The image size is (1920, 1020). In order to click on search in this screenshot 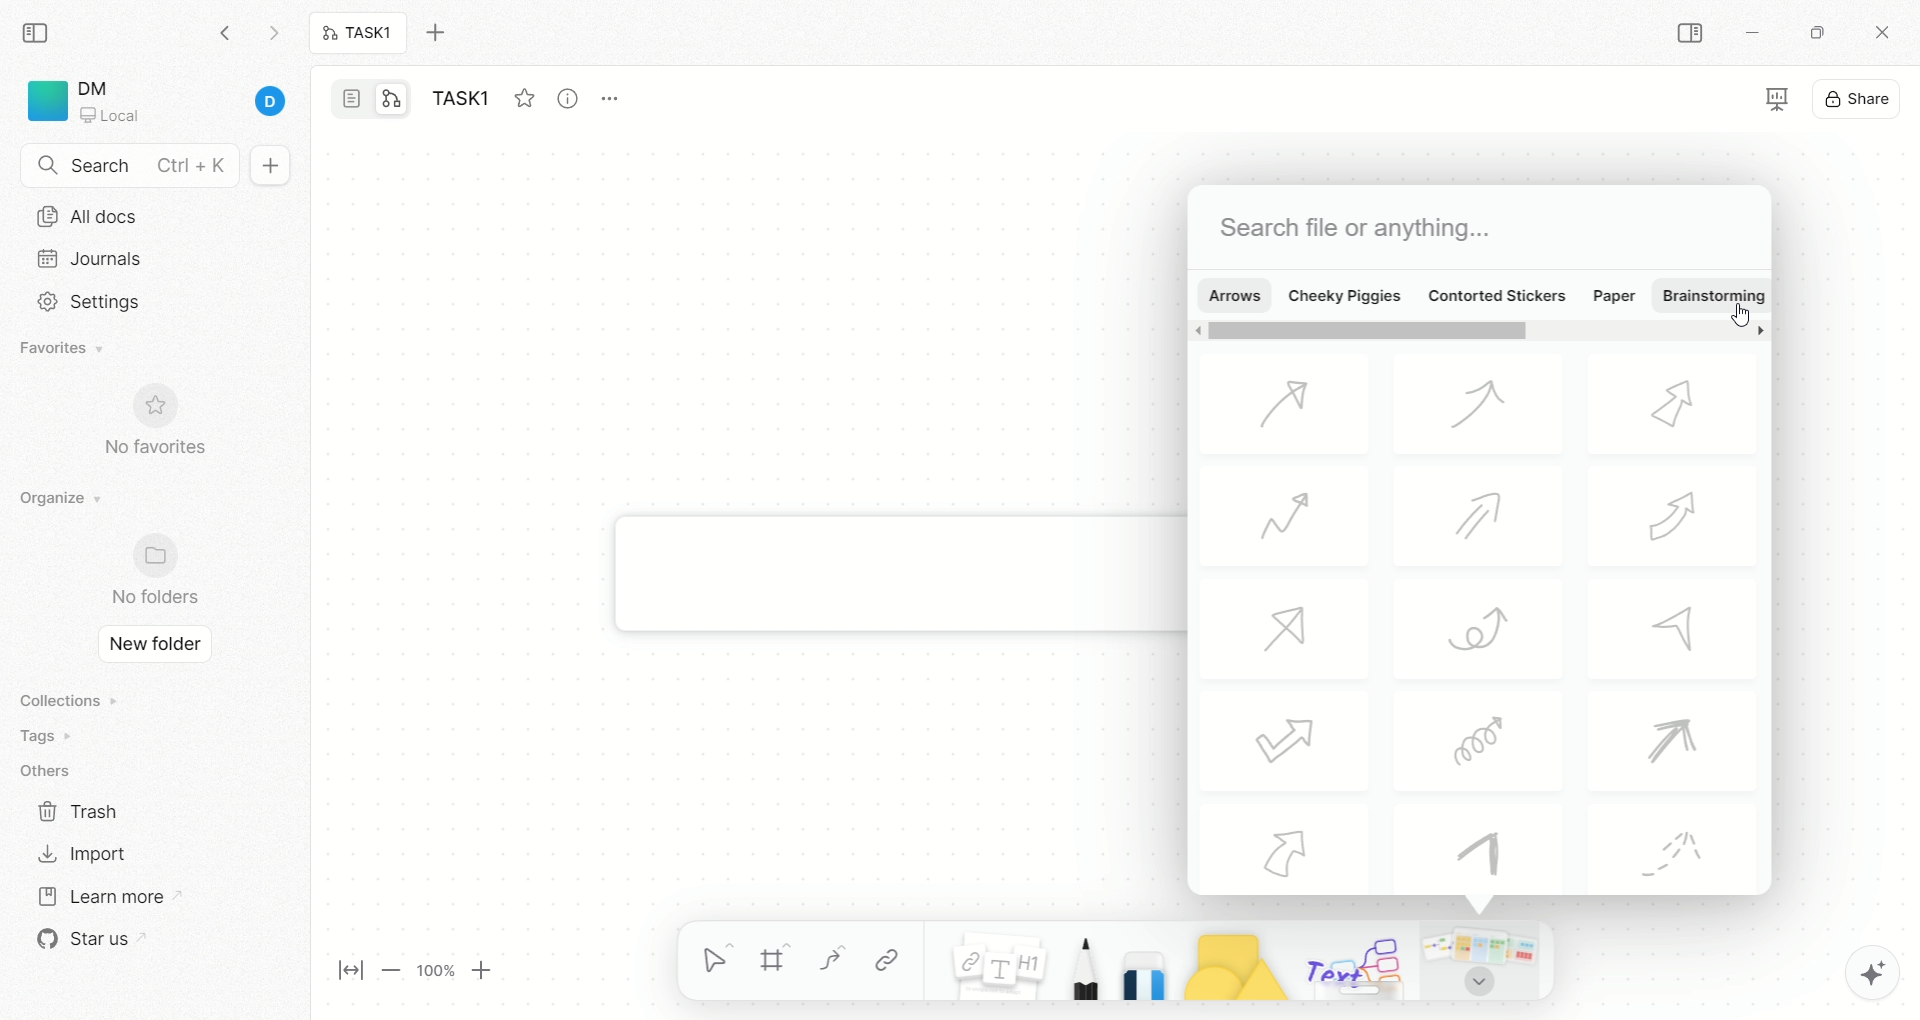, I will do `click(130, 167)`.